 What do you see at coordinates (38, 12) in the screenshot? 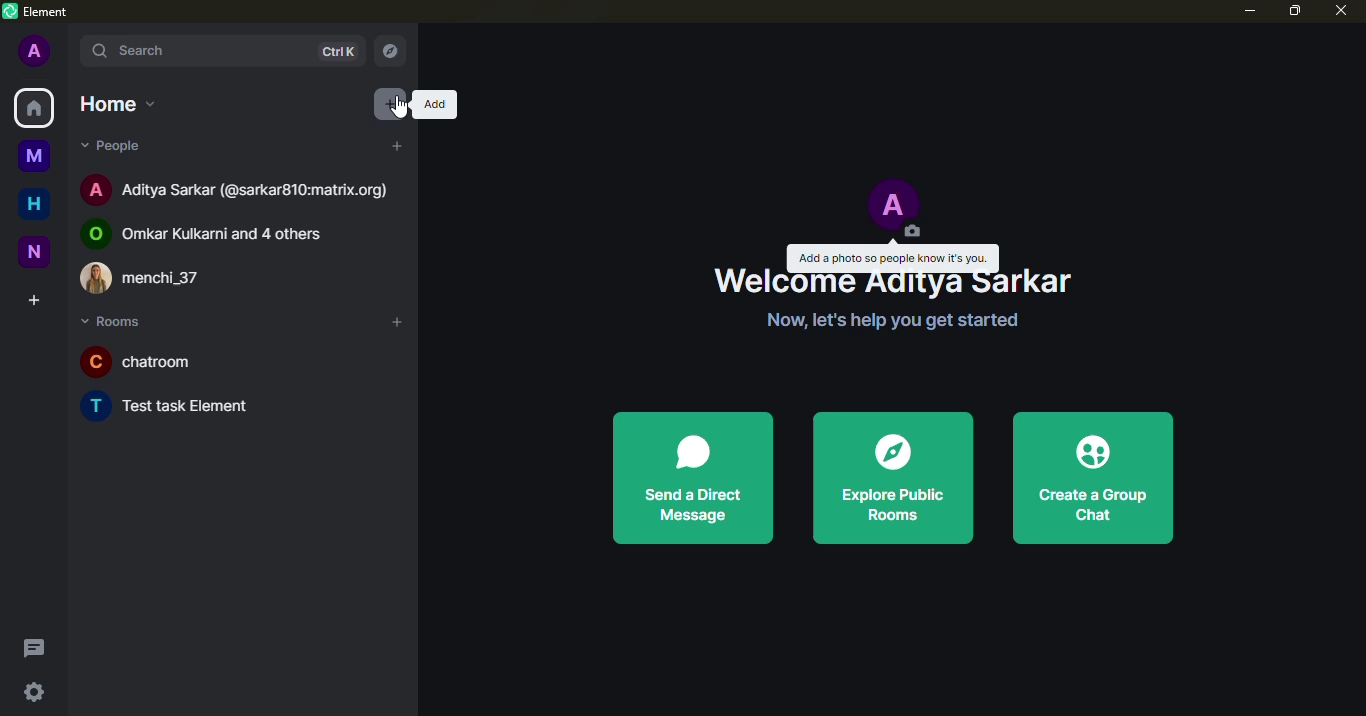
I see `element` at bounding box center [38, 12].